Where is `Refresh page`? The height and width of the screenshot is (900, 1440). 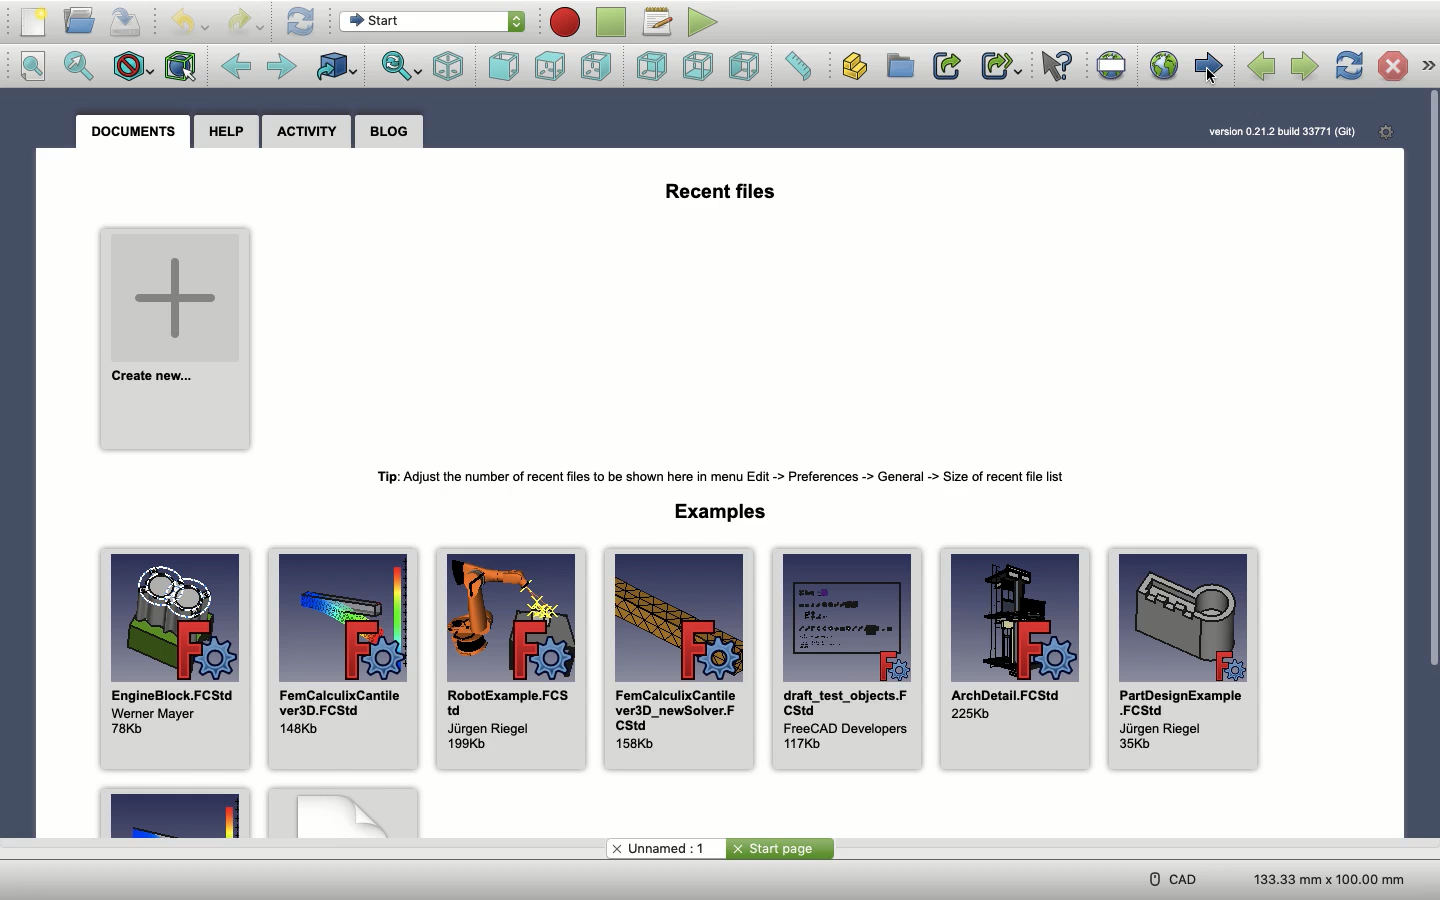 Refresh page is located at coordinates (1349, 66).